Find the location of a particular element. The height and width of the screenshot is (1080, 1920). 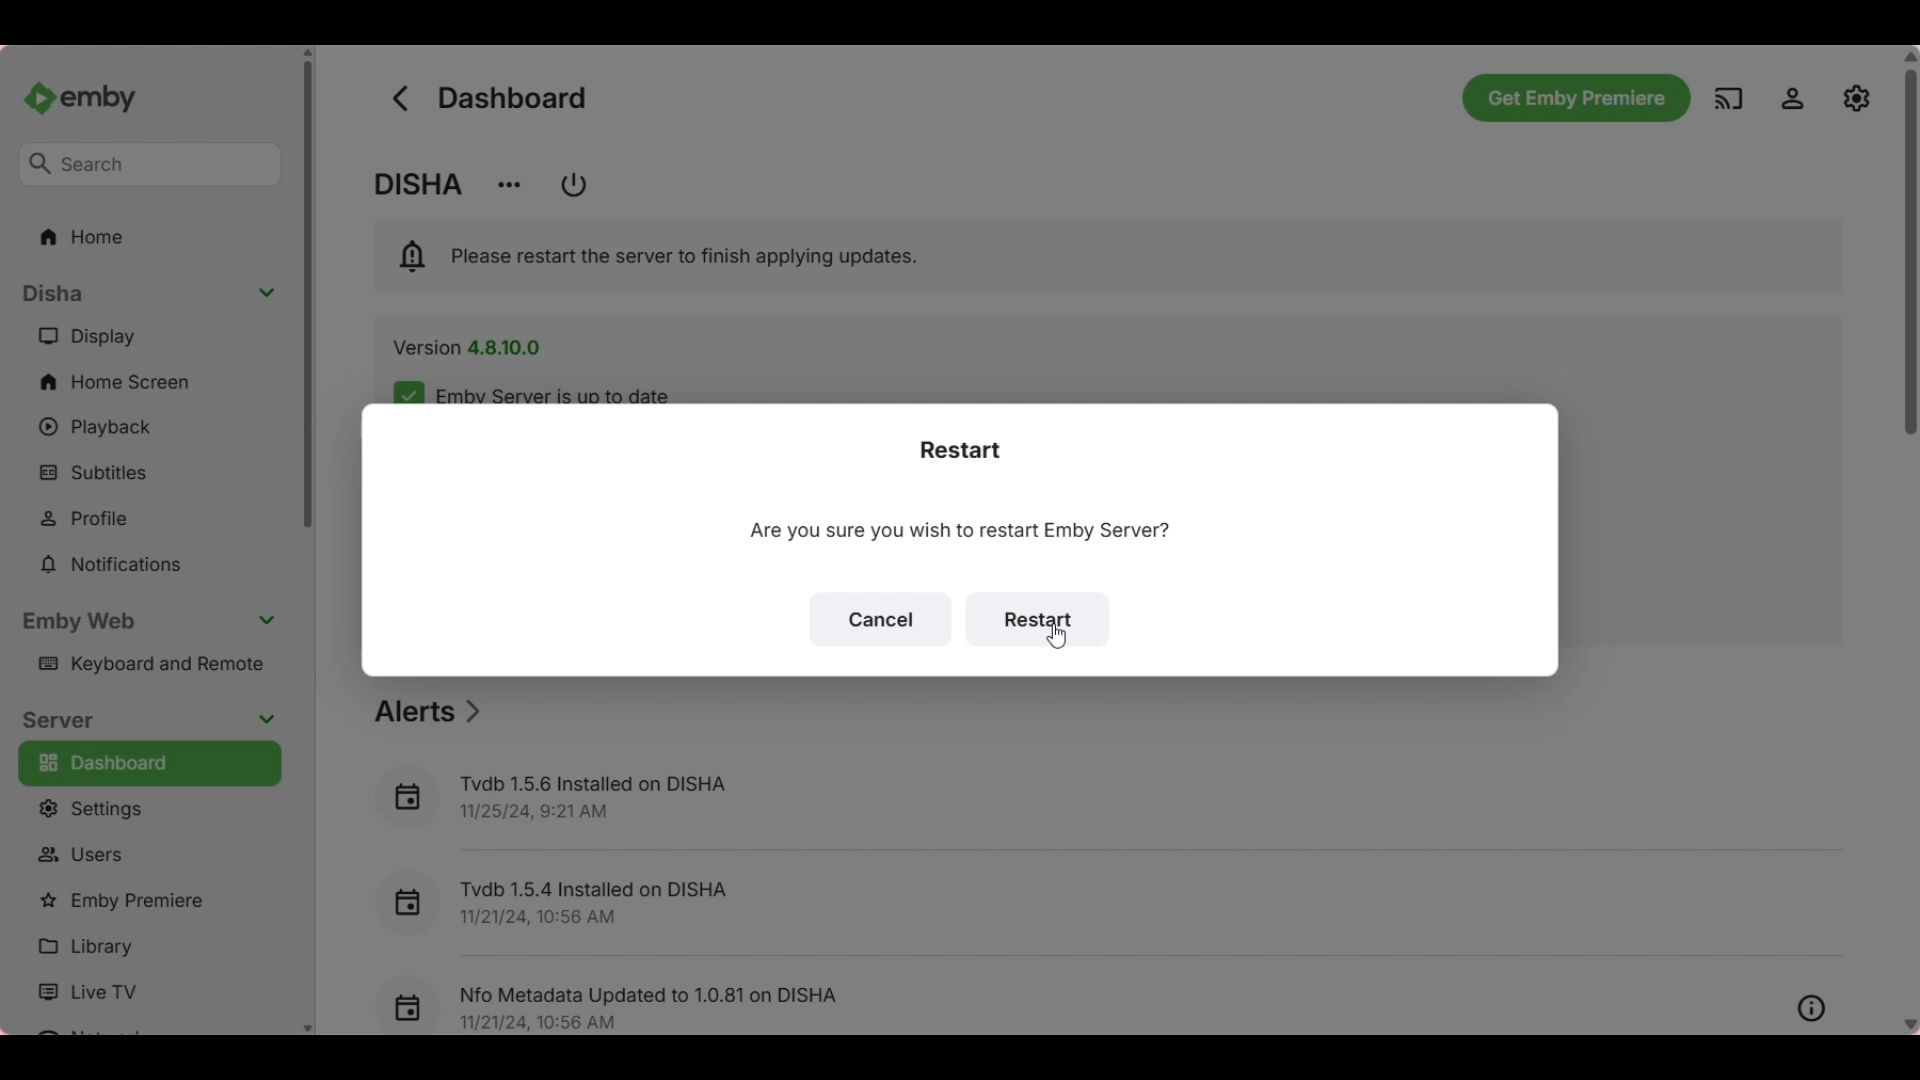

Dashboard, current selection highlighted is located at coordinates (150, 763).